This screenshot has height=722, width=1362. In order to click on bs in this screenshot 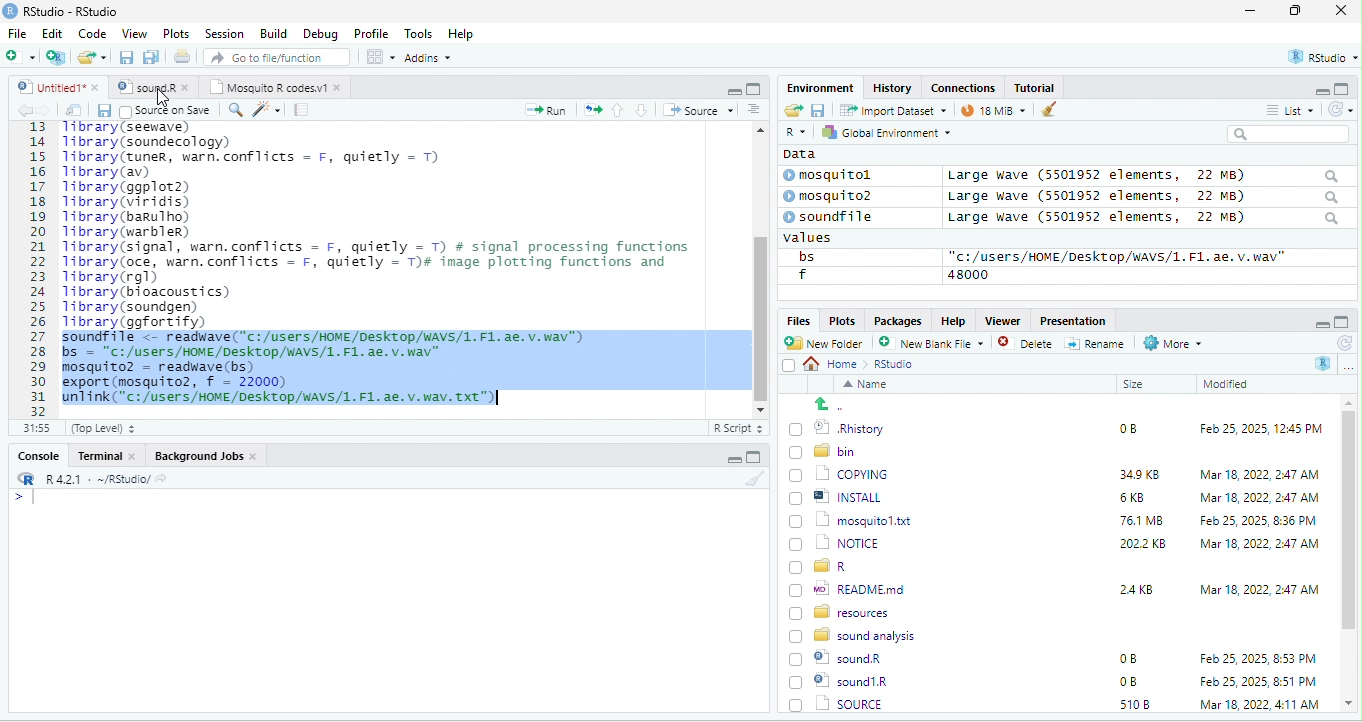, I will do `click(803, 256)`.